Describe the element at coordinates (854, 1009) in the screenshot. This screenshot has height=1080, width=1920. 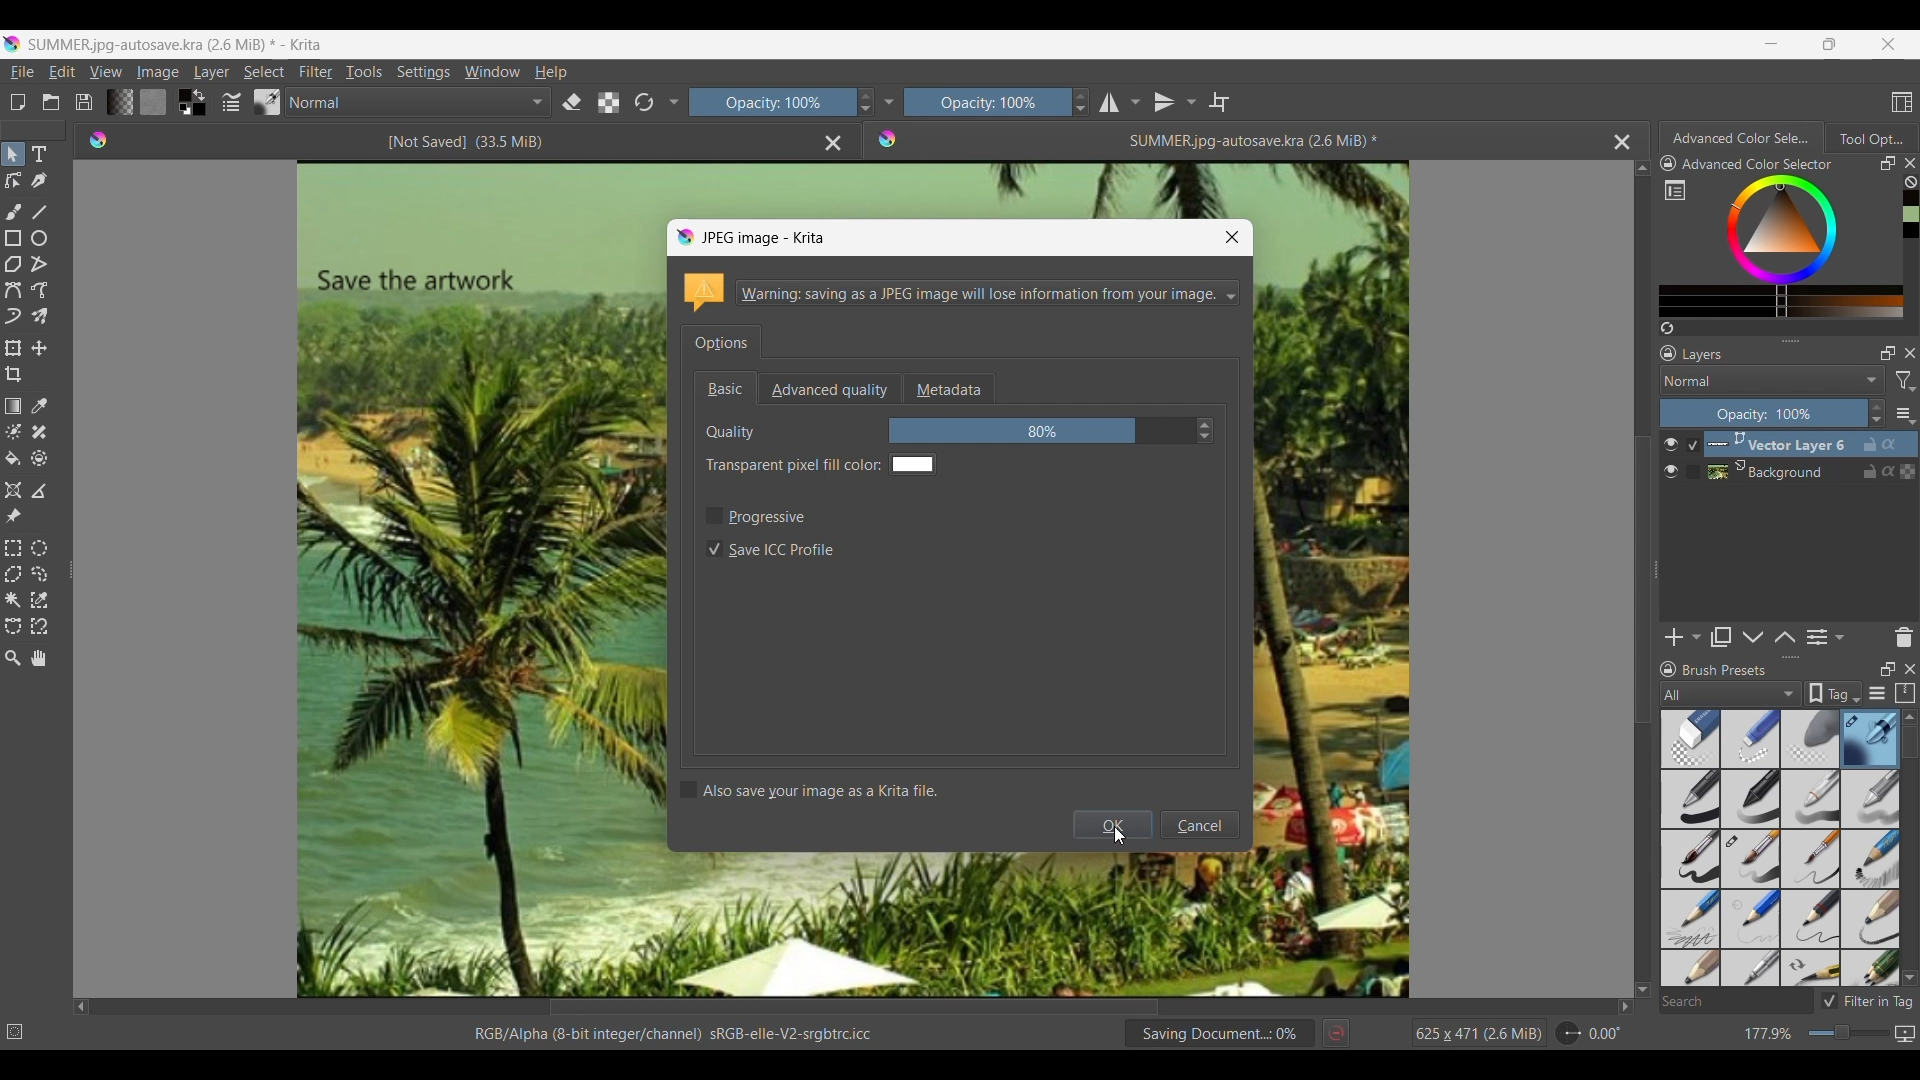
I see `Horizontal slide bar` at that location.